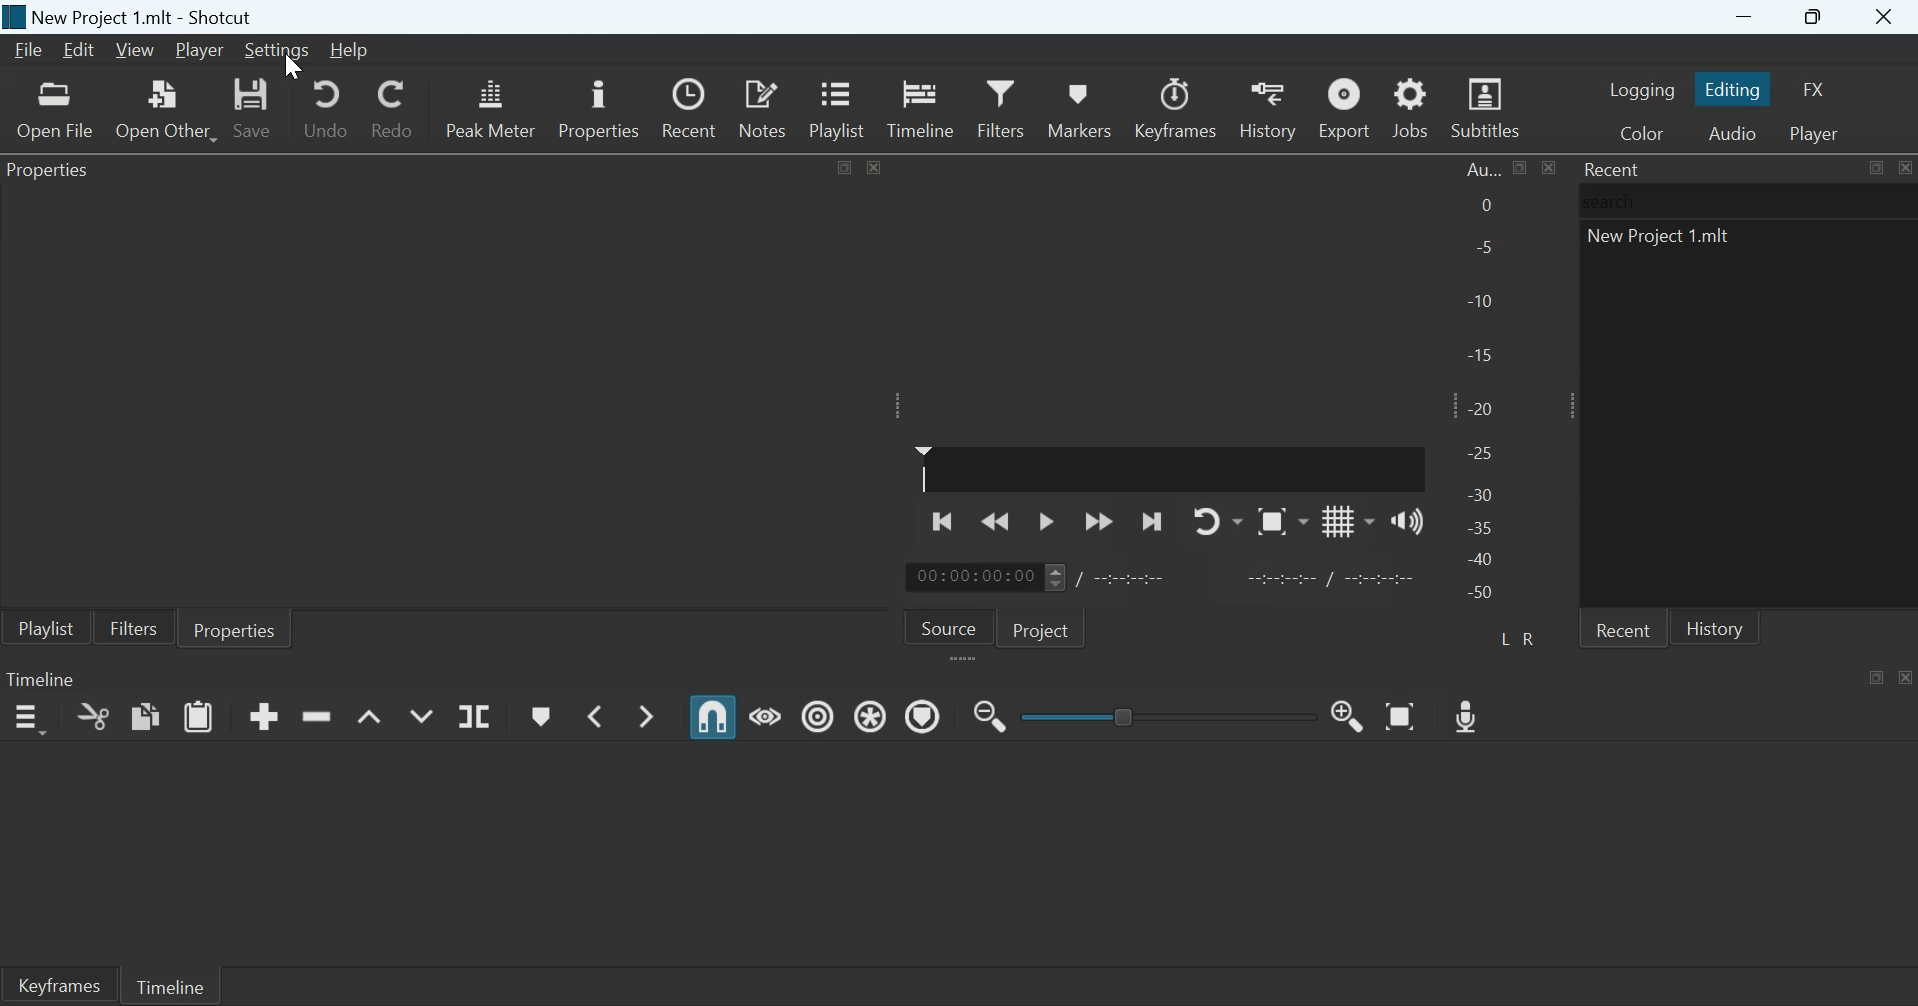 This screenshot has width=1918, height=1006. What do you see at coordinates (316, 715) in the screenshot?
I see `Ripple delete` at bounding box center [316, 715].